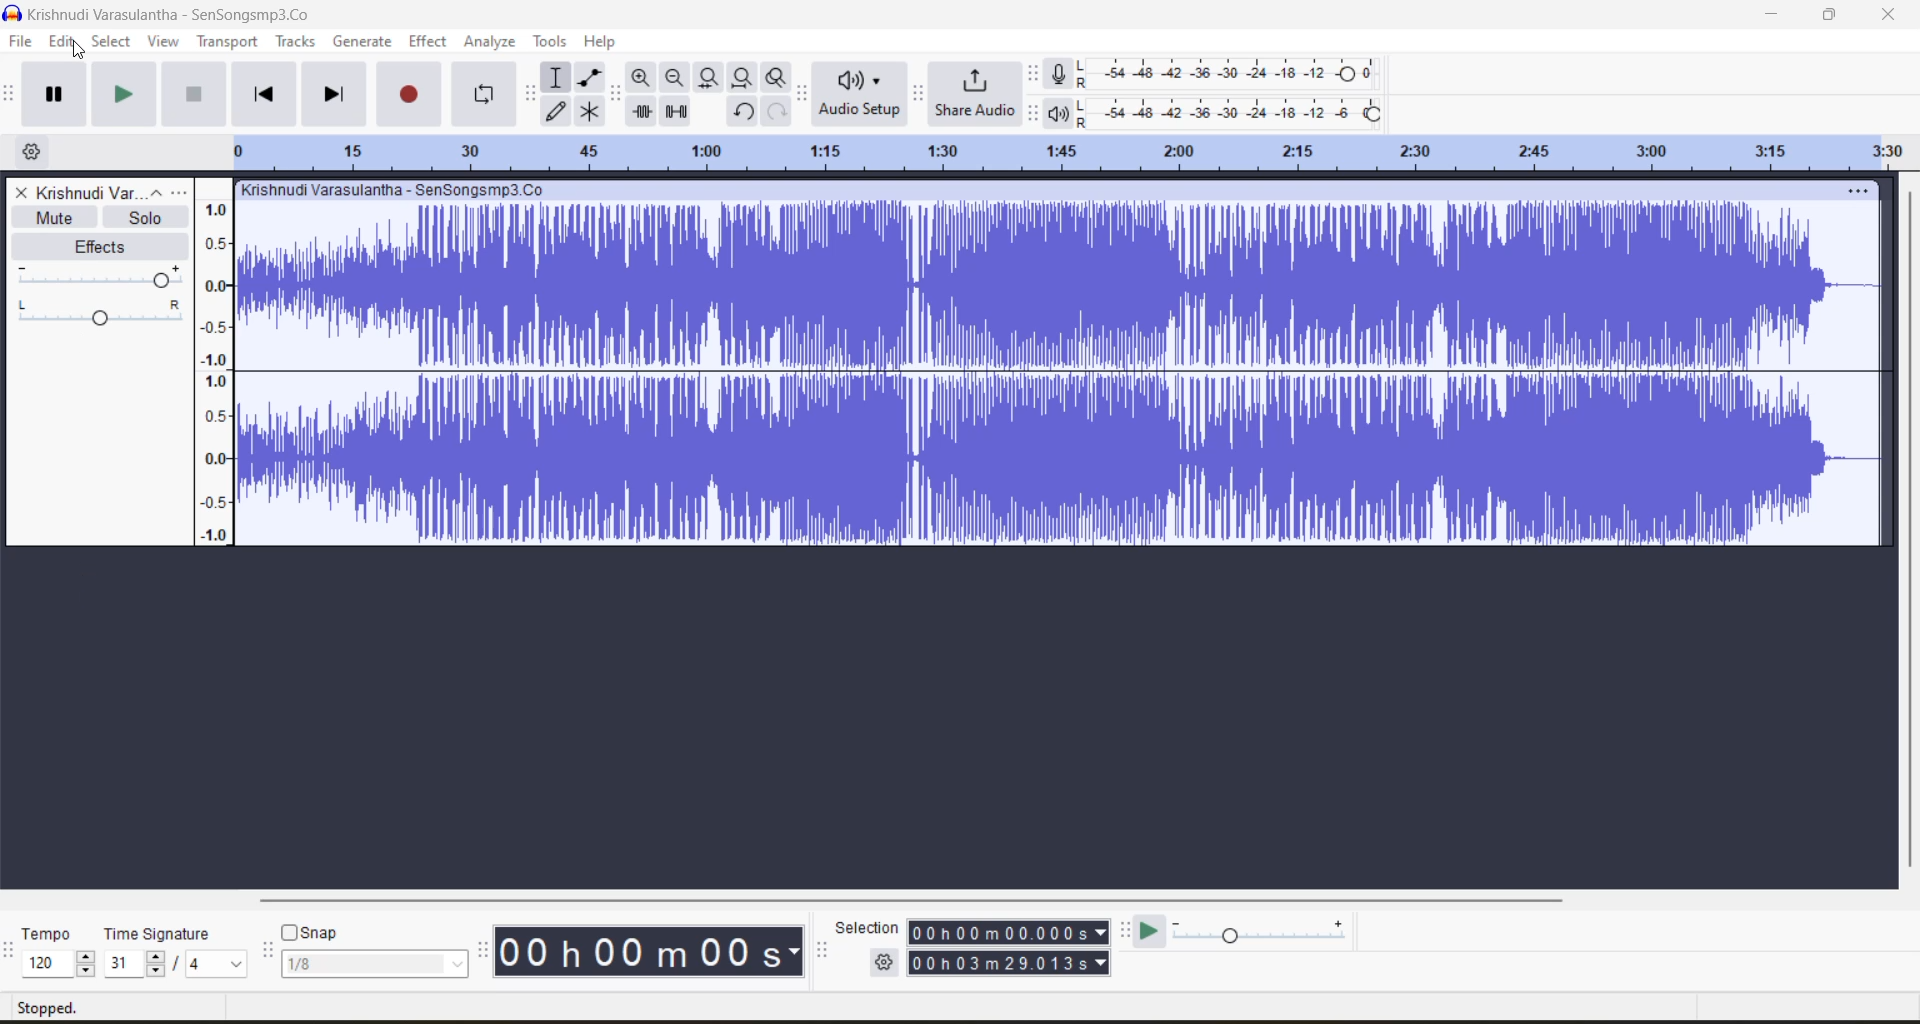 The height and width of the screenshot is (1024, 1920). Describe the element at coordinates (1060, 112) in the screenshot. I see `playback meter` at that location.